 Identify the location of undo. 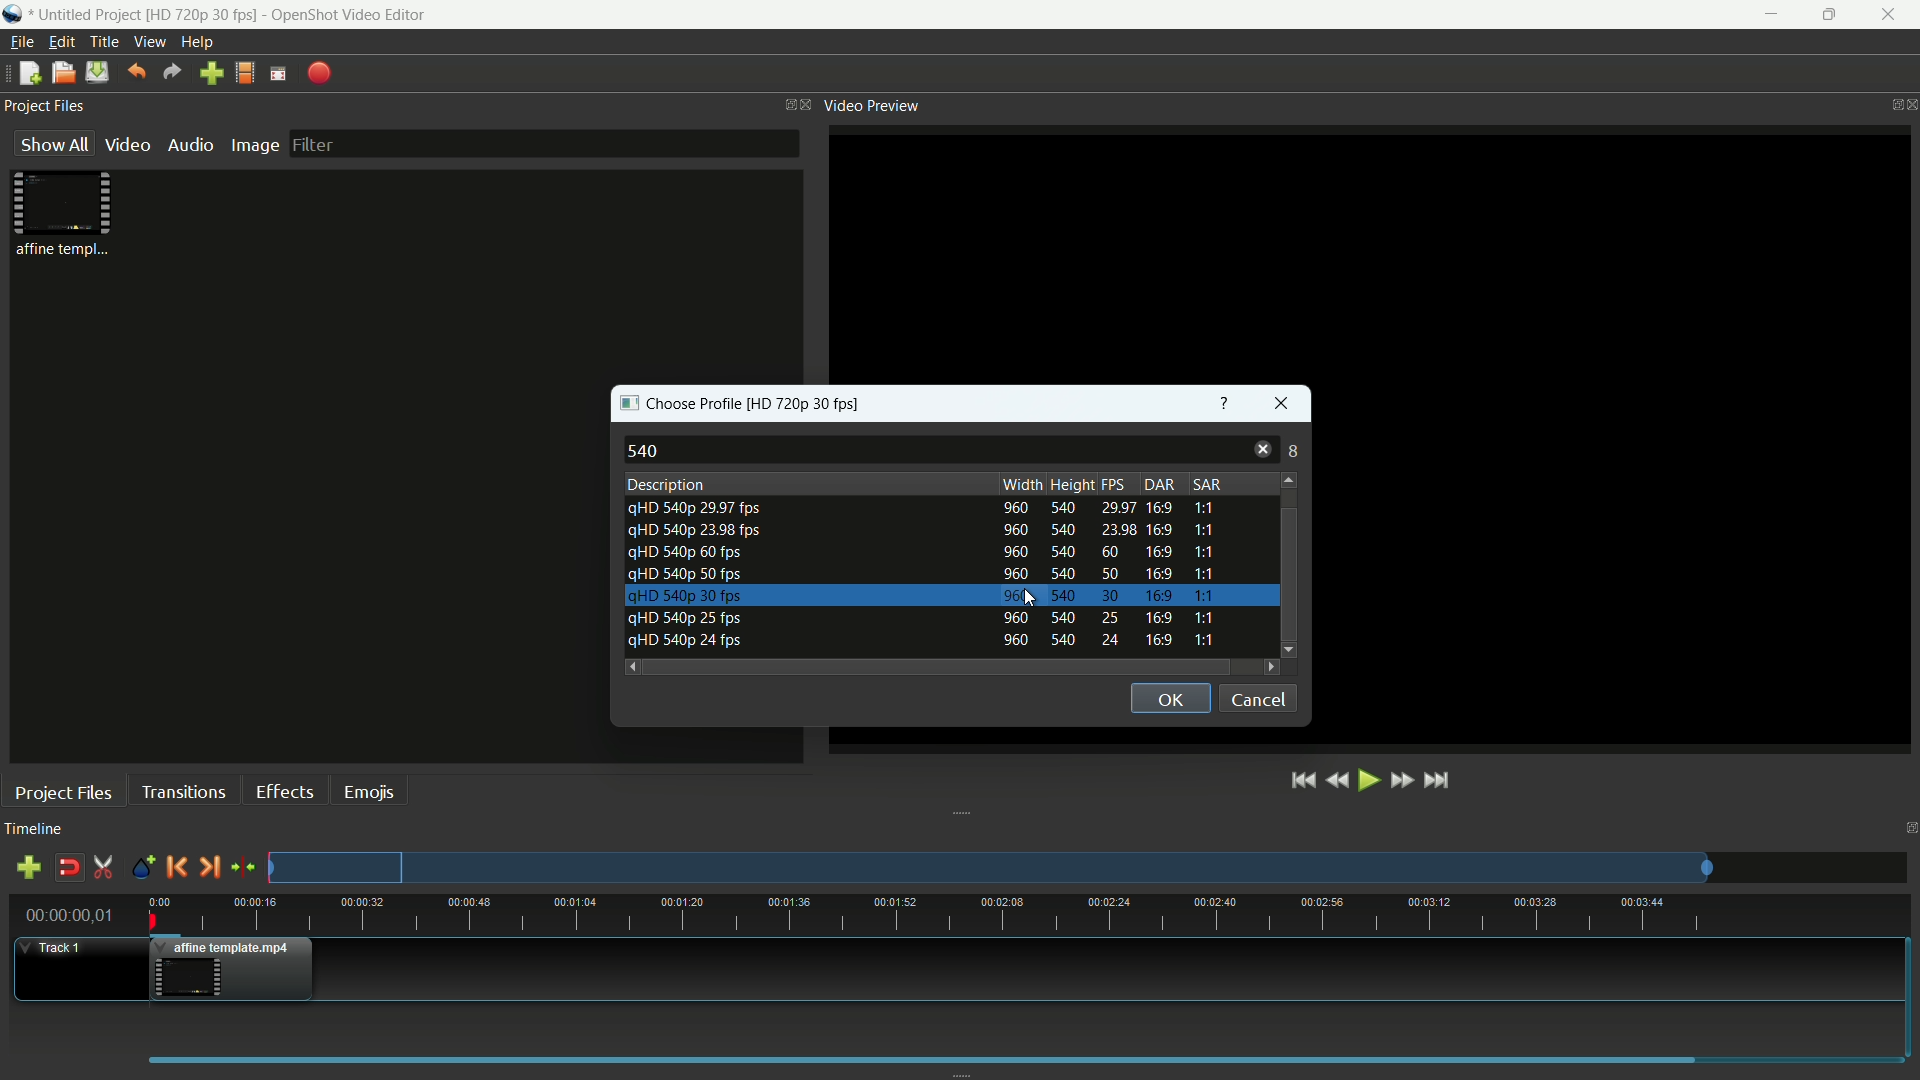
(136, 72).